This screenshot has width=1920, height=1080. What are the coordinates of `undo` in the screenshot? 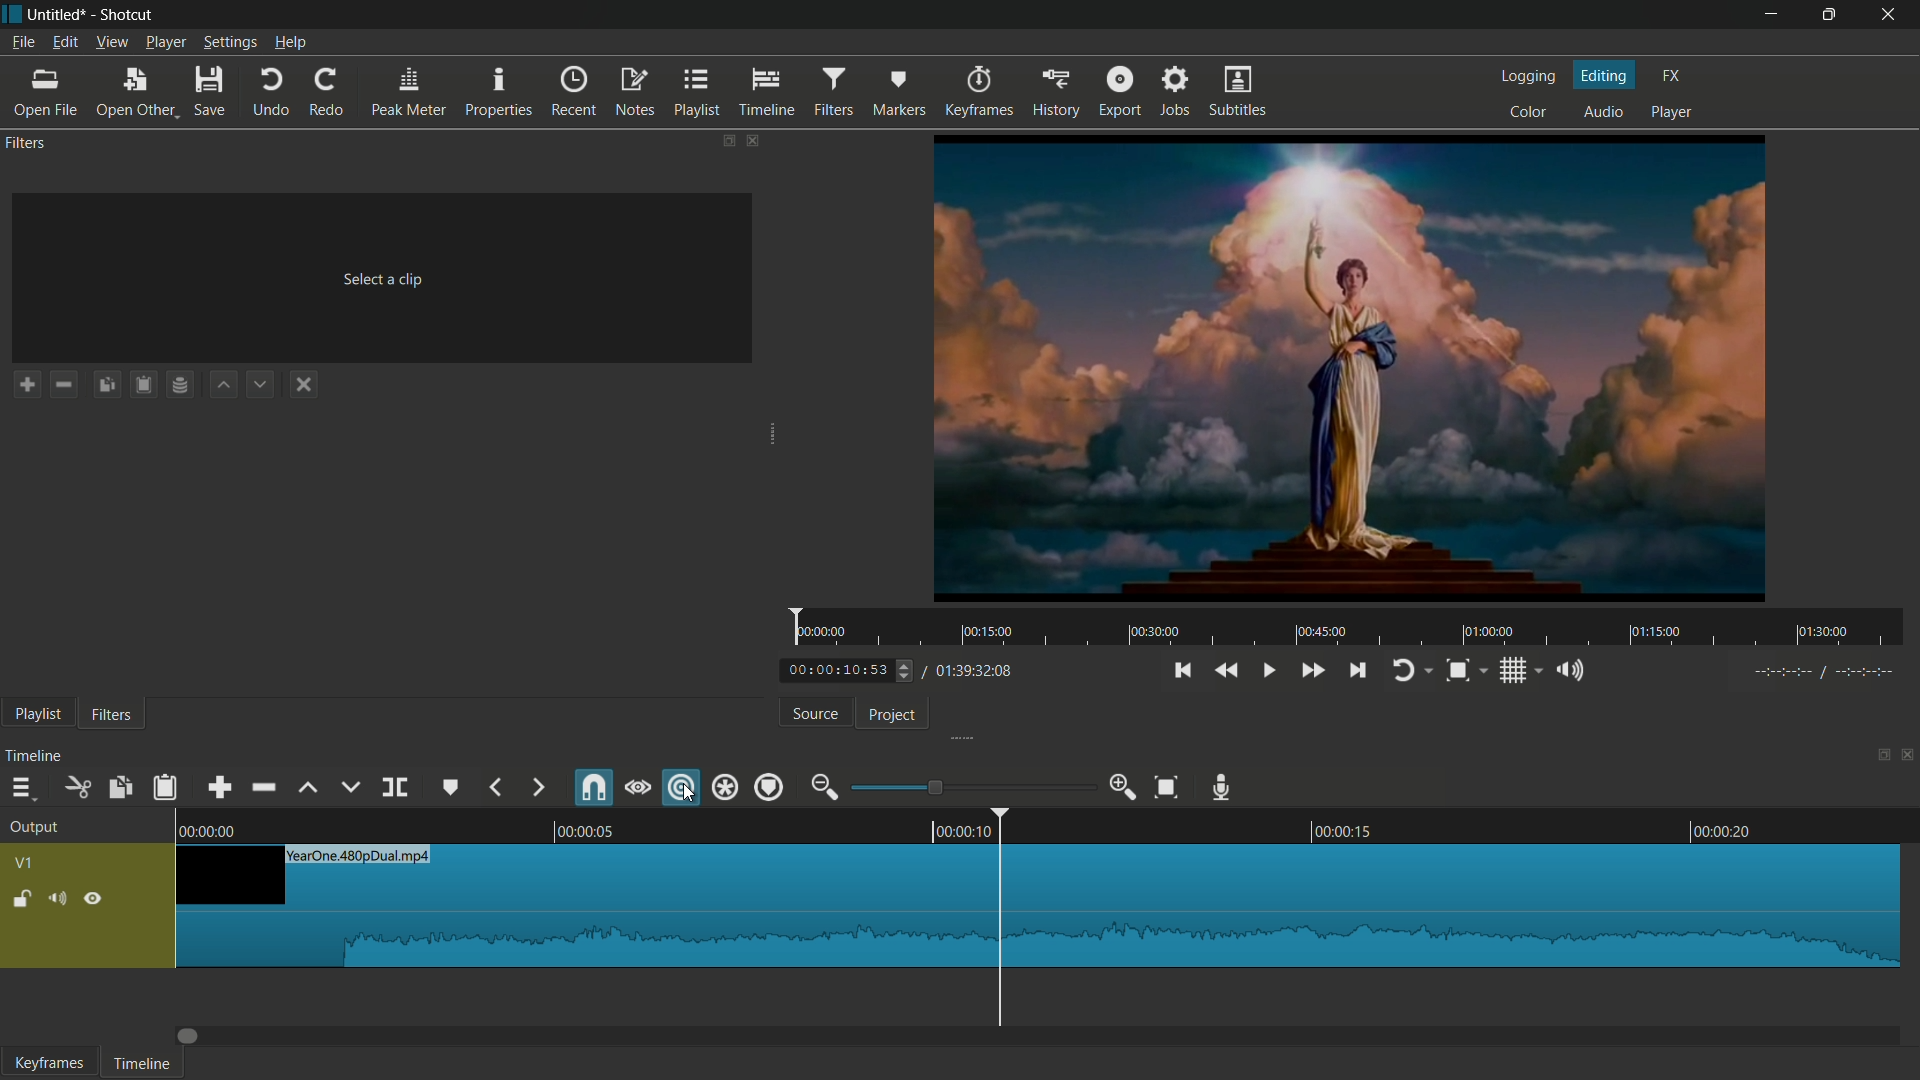 It's located at (272, 92).